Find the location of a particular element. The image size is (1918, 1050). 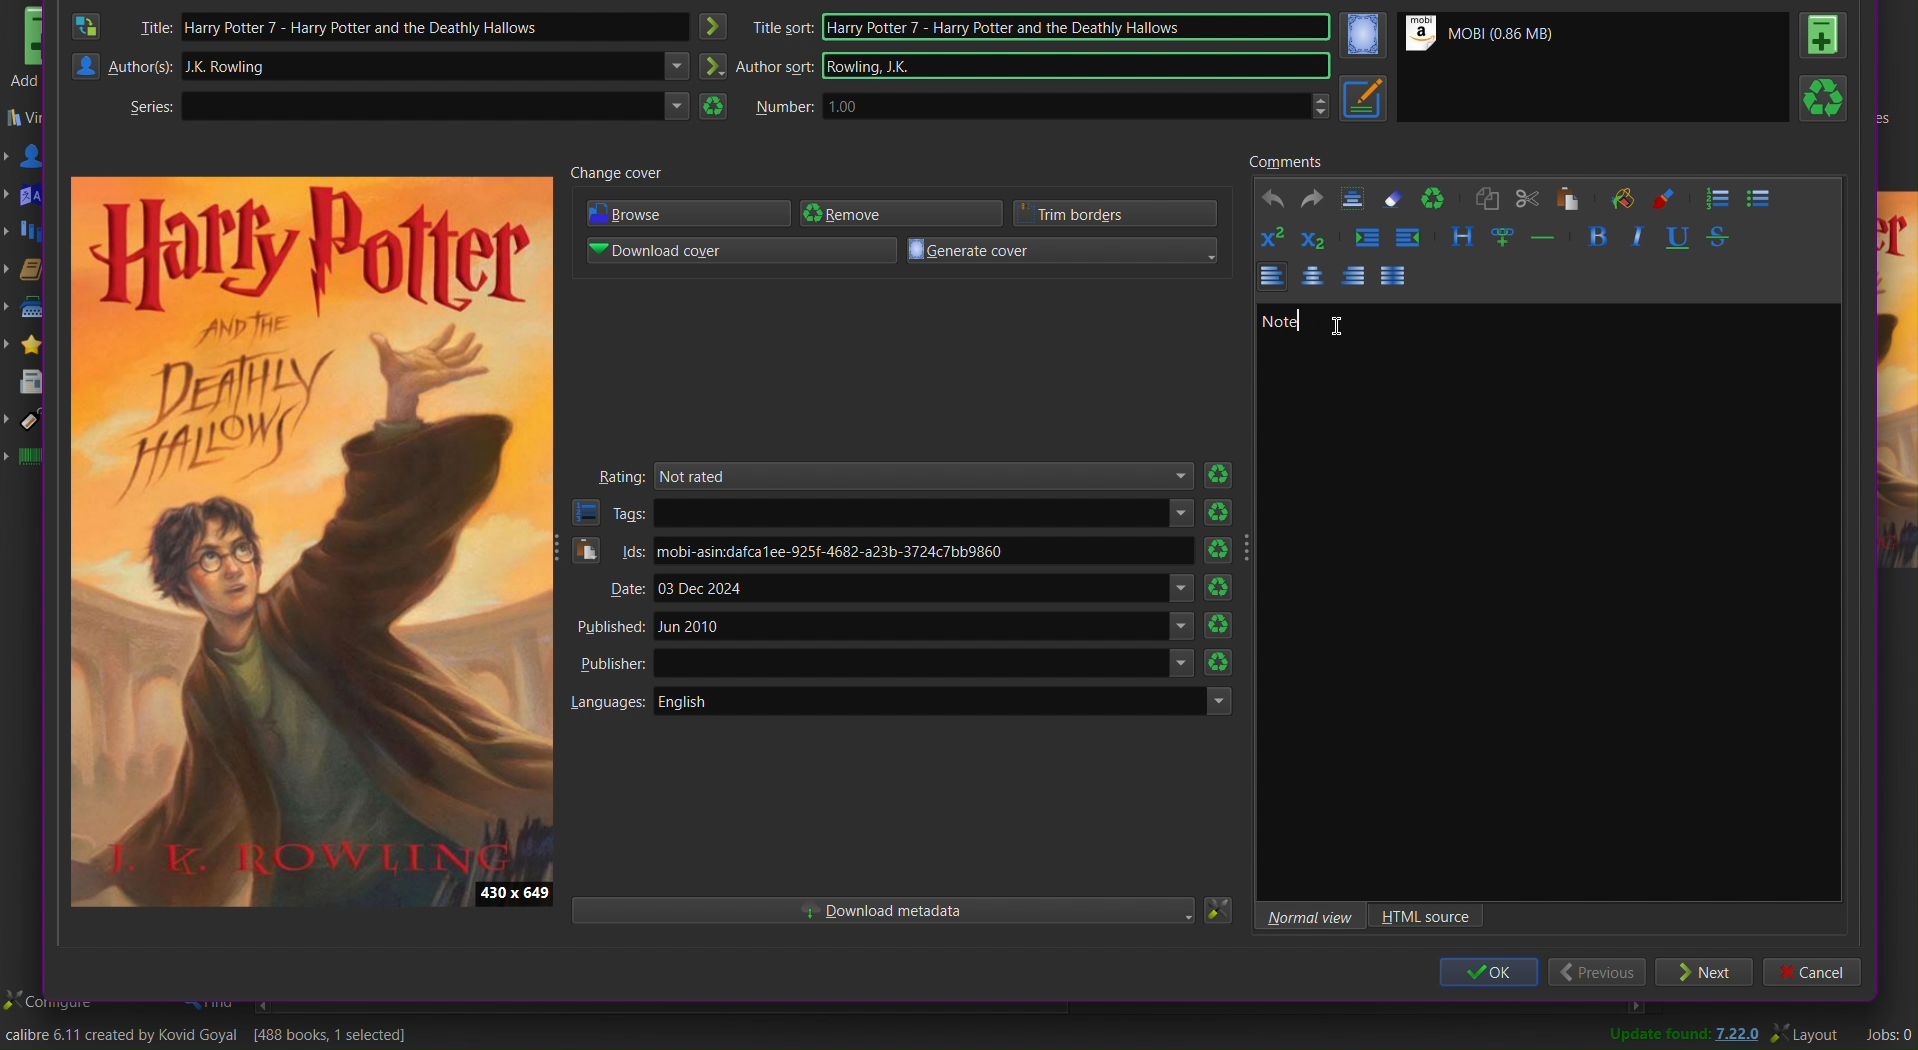

News is located at coordinates (33, 382).